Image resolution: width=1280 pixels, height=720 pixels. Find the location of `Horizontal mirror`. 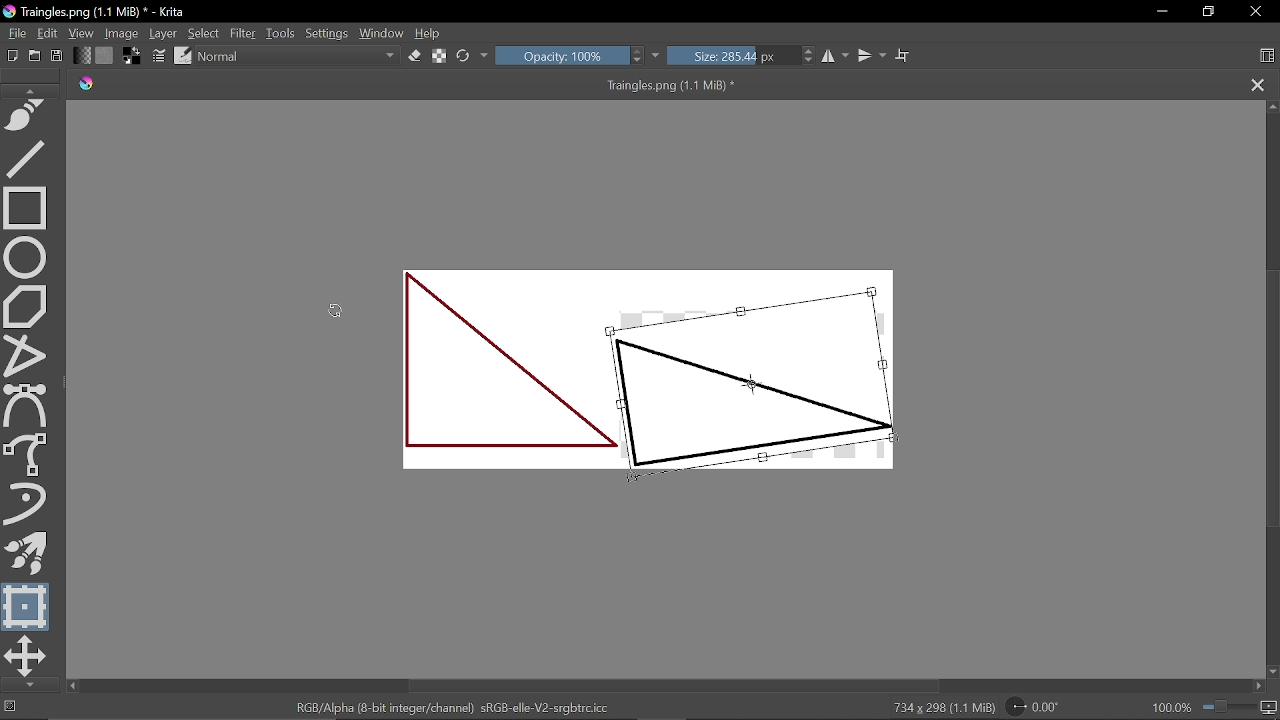

Horizontal mirror is located at coordinates (836, 56).